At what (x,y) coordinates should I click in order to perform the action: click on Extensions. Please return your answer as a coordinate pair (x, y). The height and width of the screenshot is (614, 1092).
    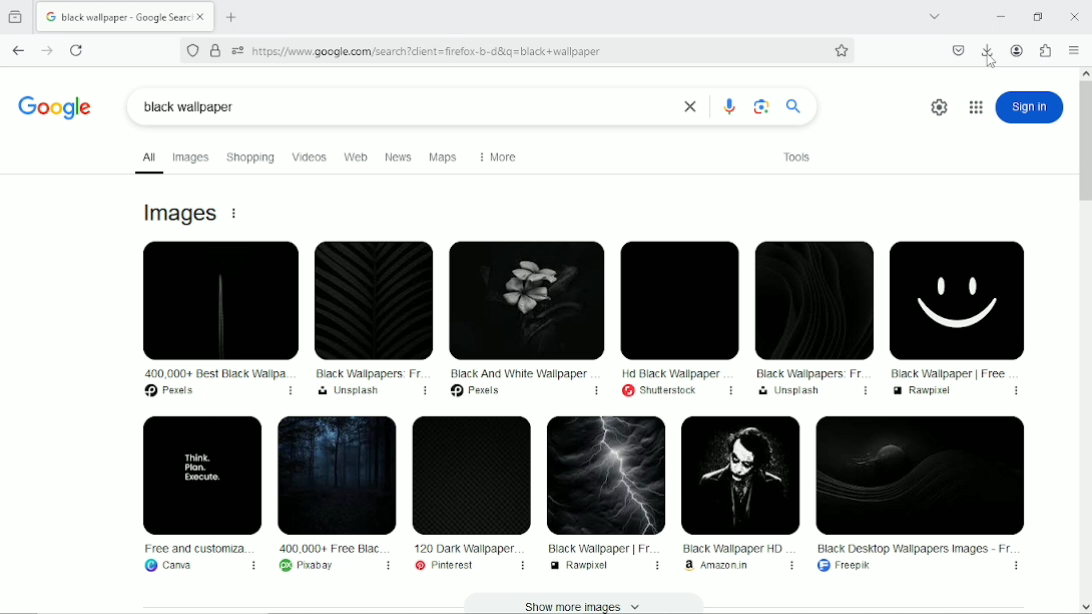
    Looking at the image, I should click on (1045, 50).